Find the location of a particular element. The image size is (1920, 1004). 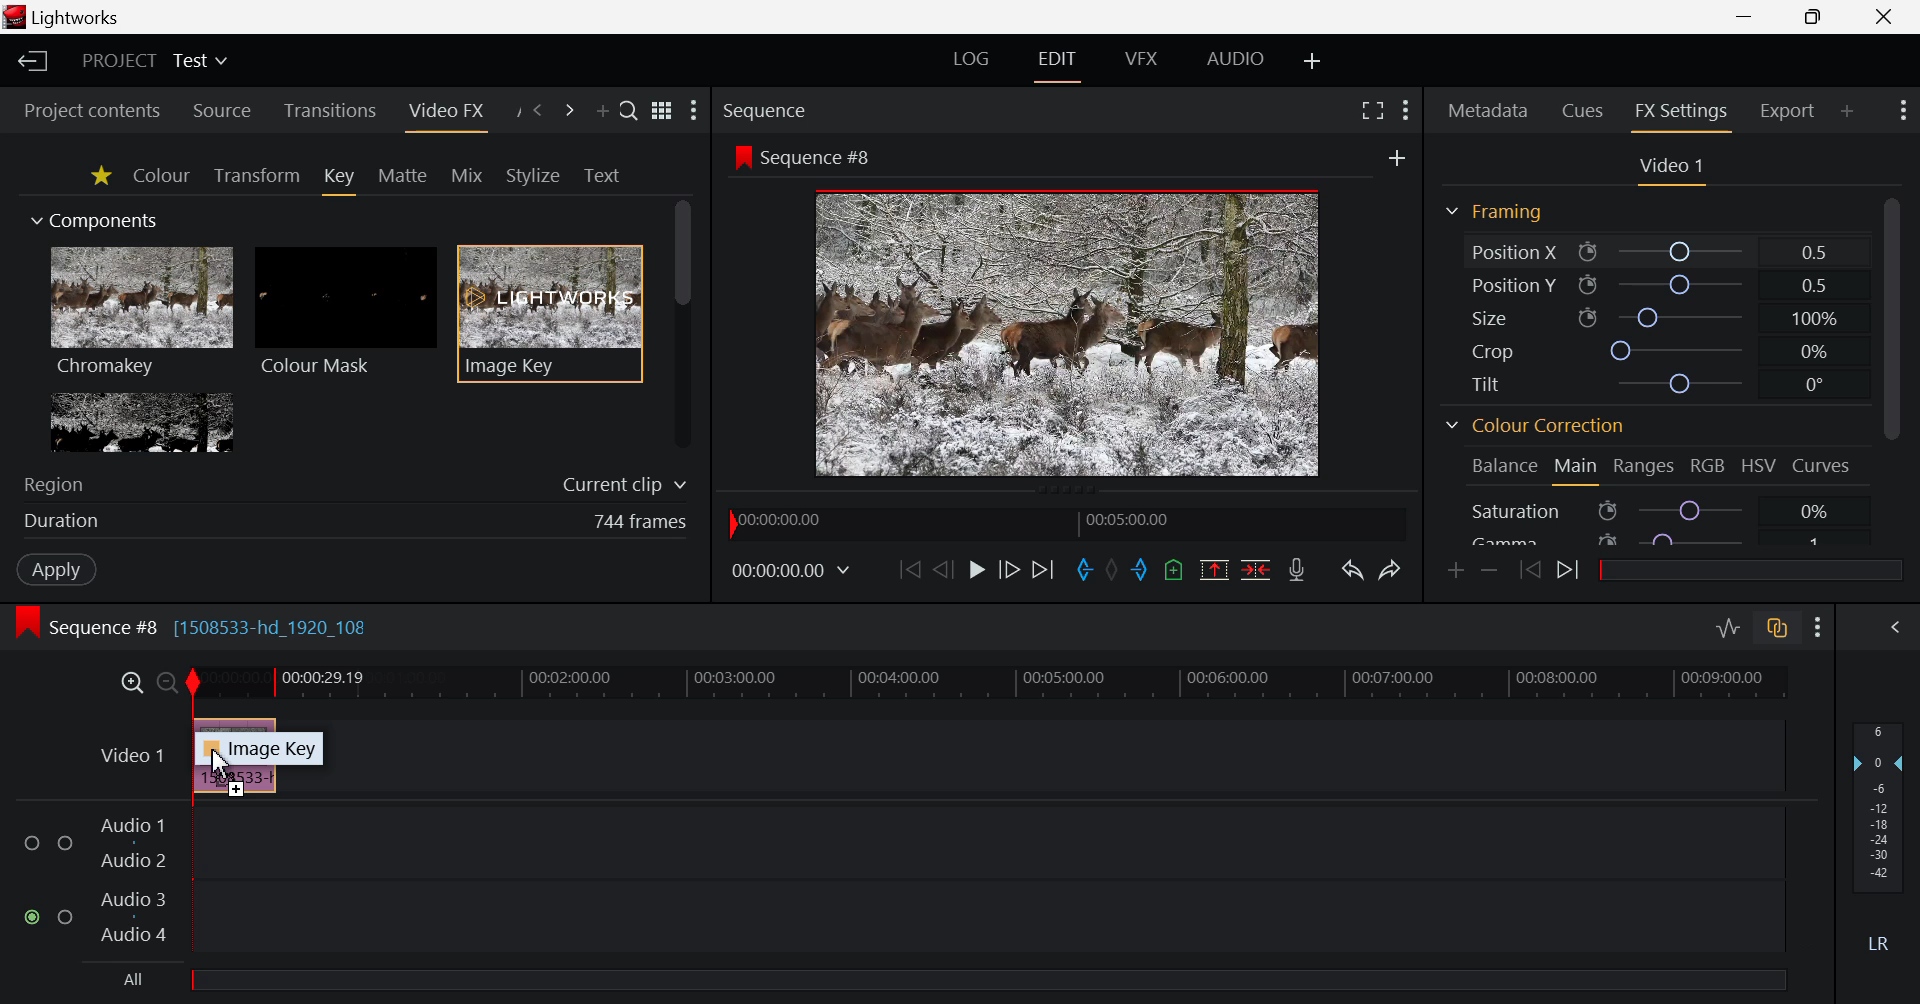

Ranges is located at coordinates (1643, 465).